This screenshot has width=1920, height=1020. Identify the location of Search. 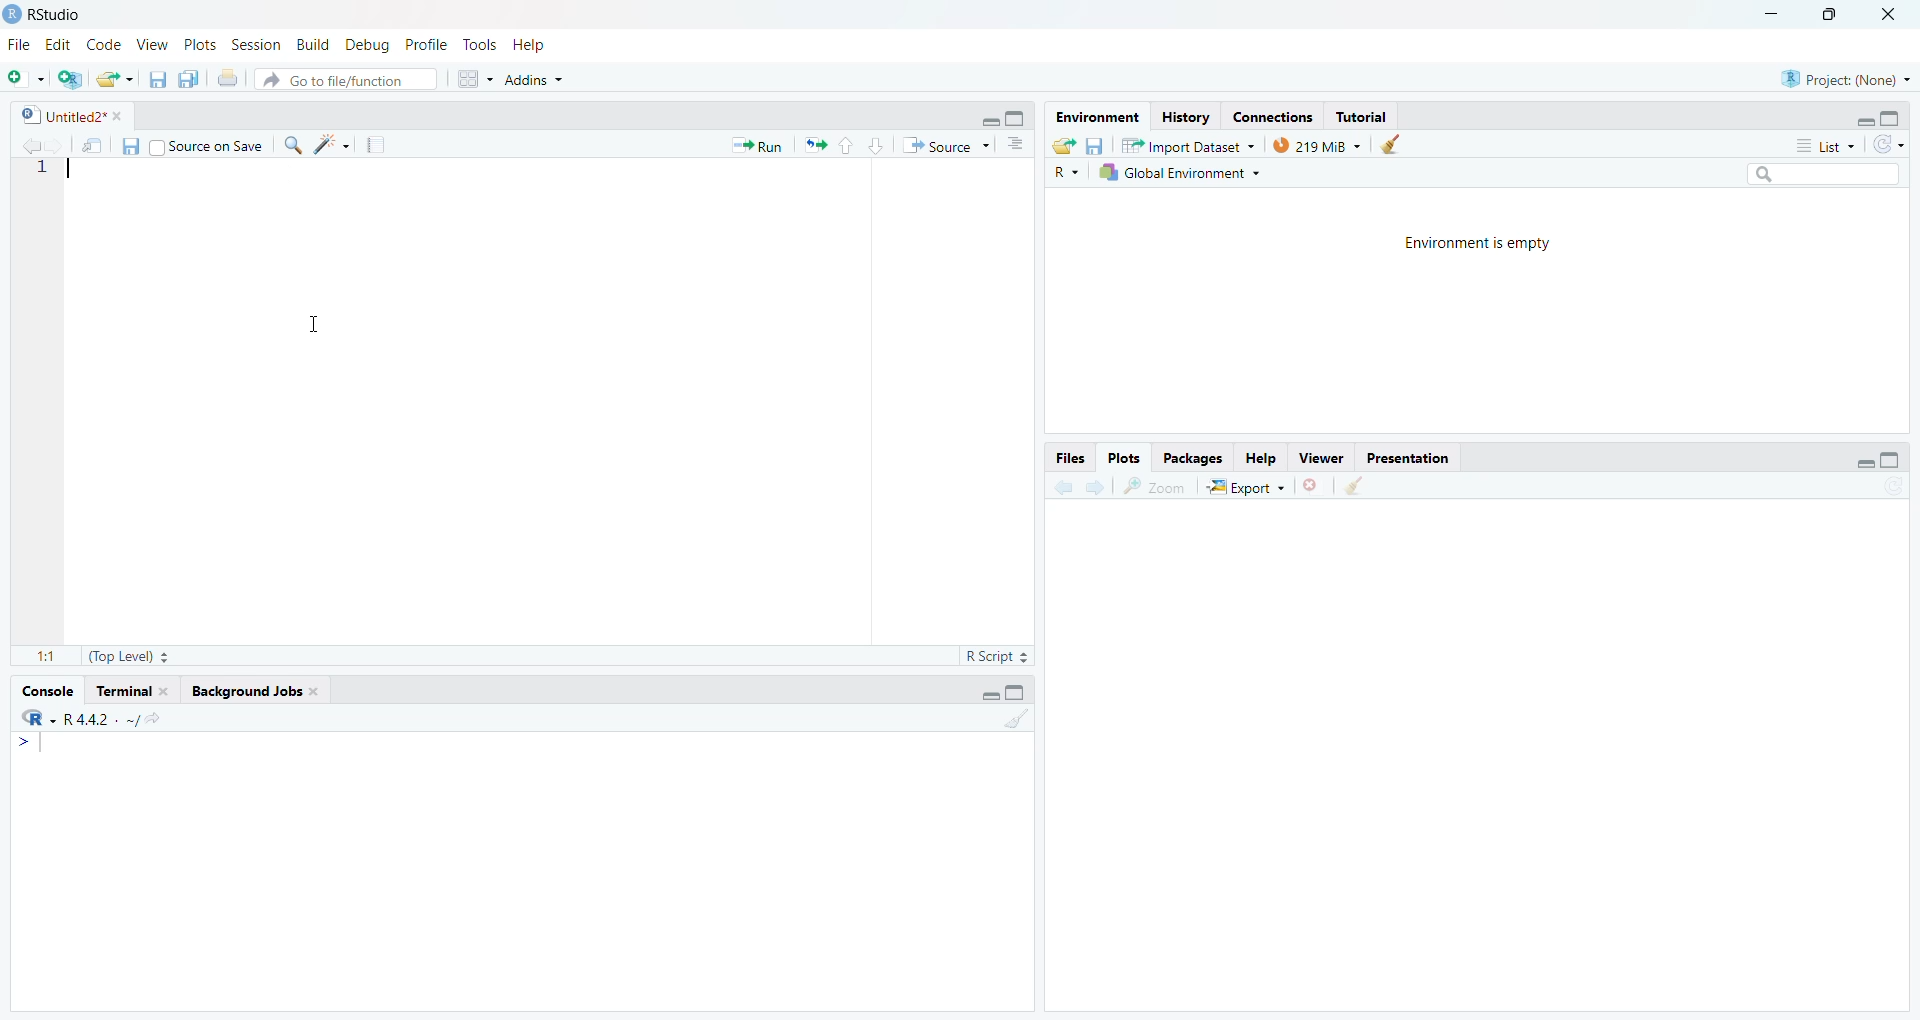
(1825, 175).